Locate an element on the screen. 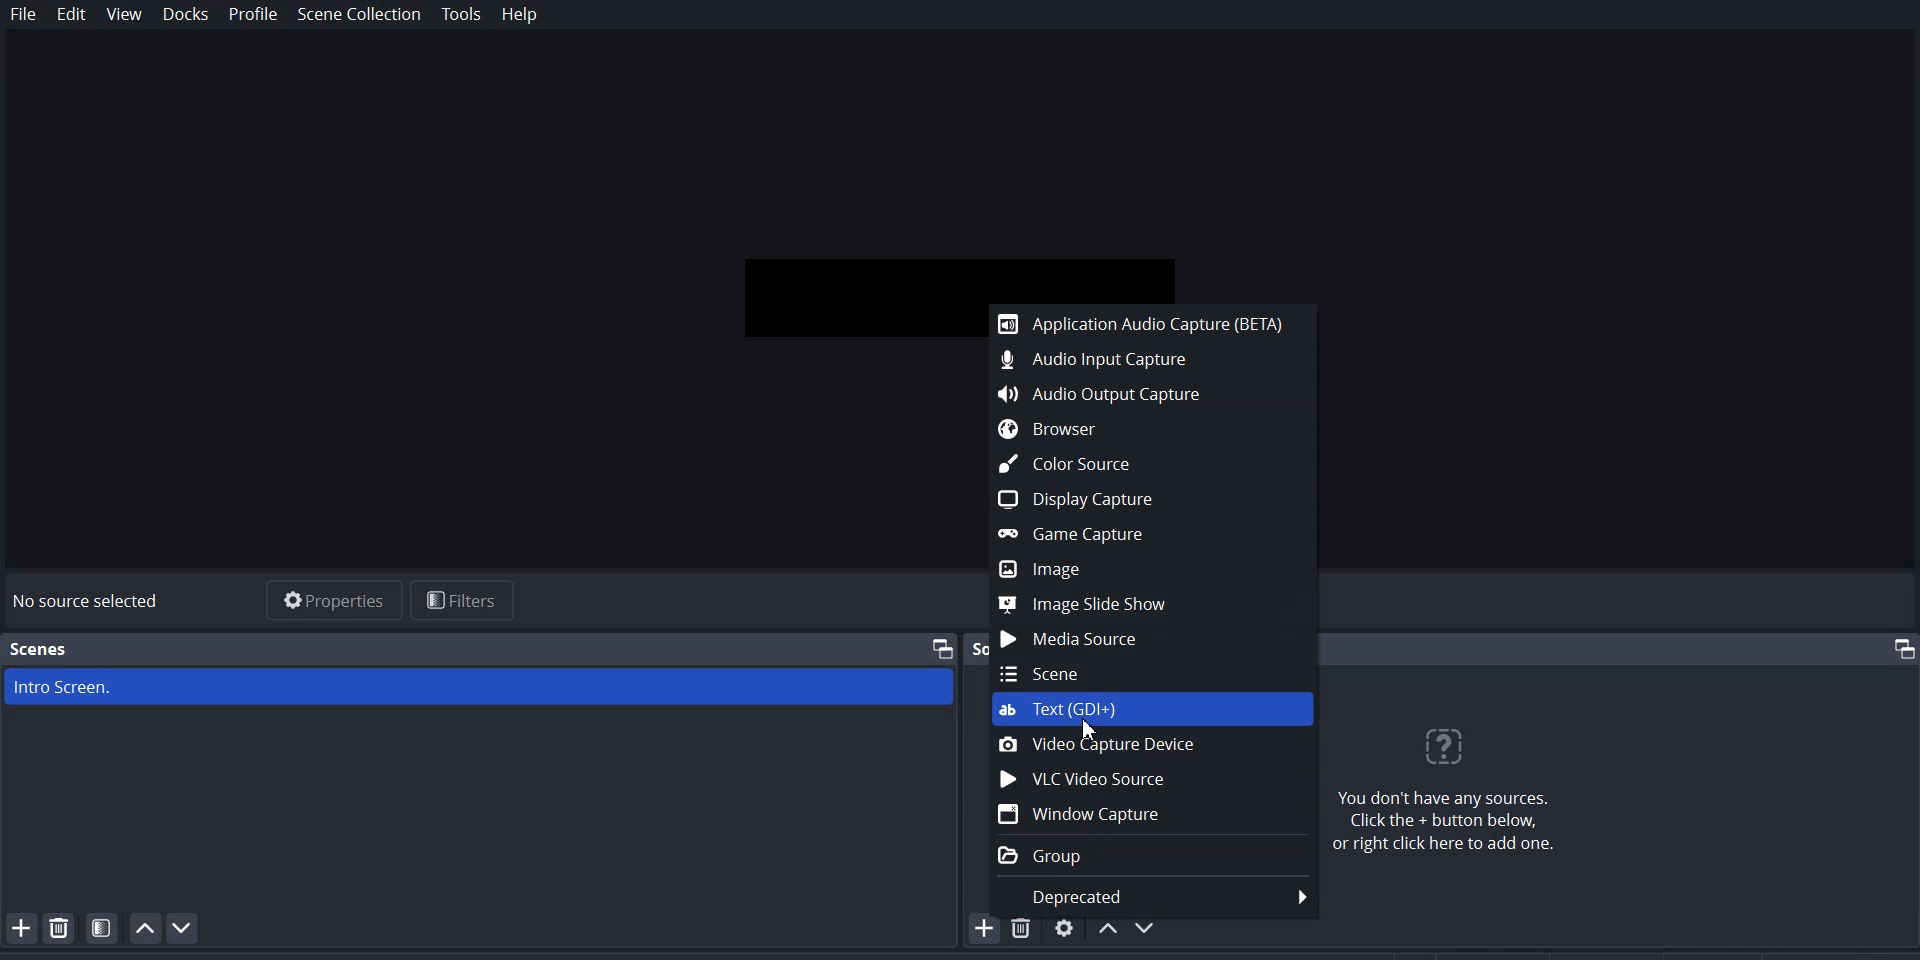  Display Capture is located at coordinates (1143, 498).